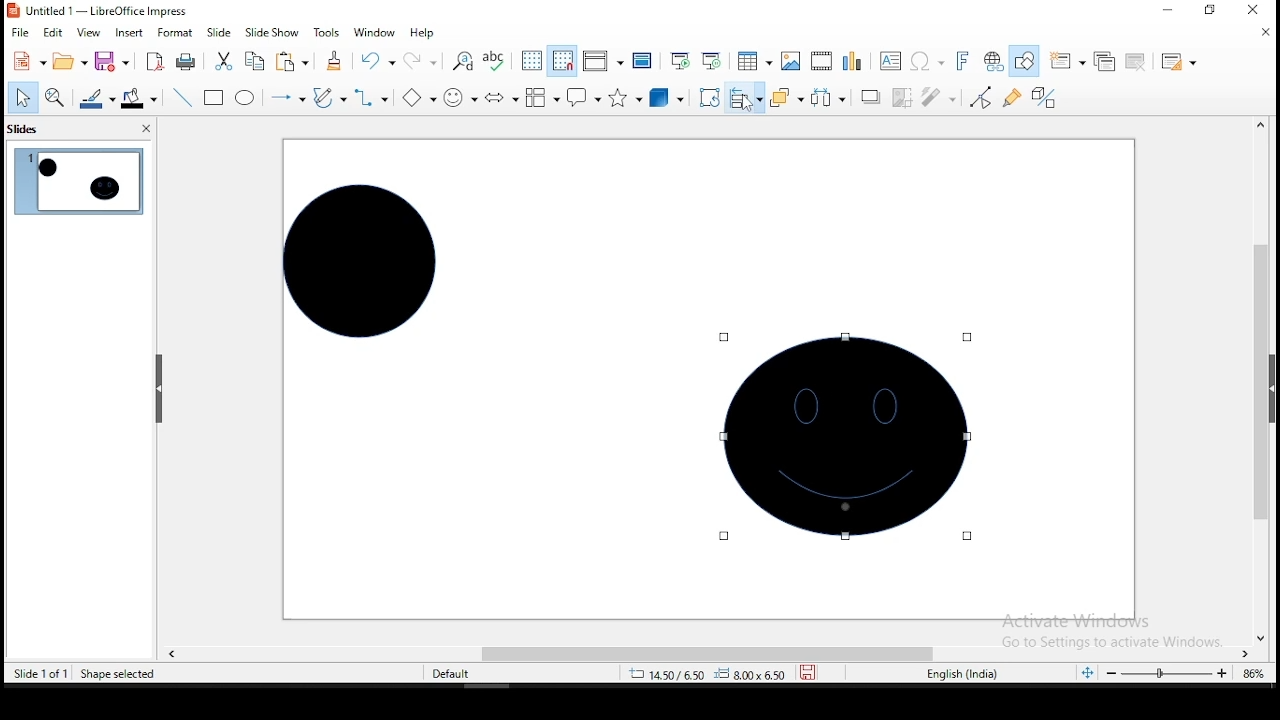  Describe the element at coordinates (68, 63) in the screenshot. I see `open` at that location.